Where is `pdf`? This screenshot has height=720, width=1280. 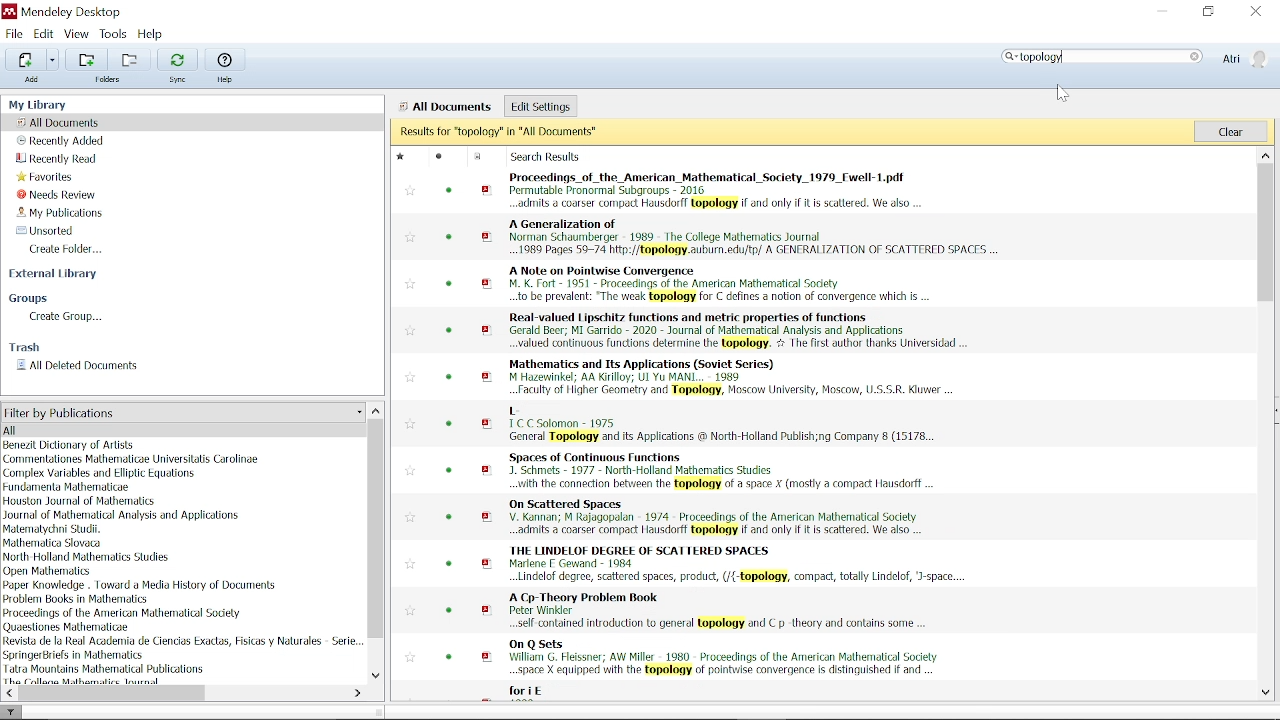
pdf is located at coordinates (488, 658).